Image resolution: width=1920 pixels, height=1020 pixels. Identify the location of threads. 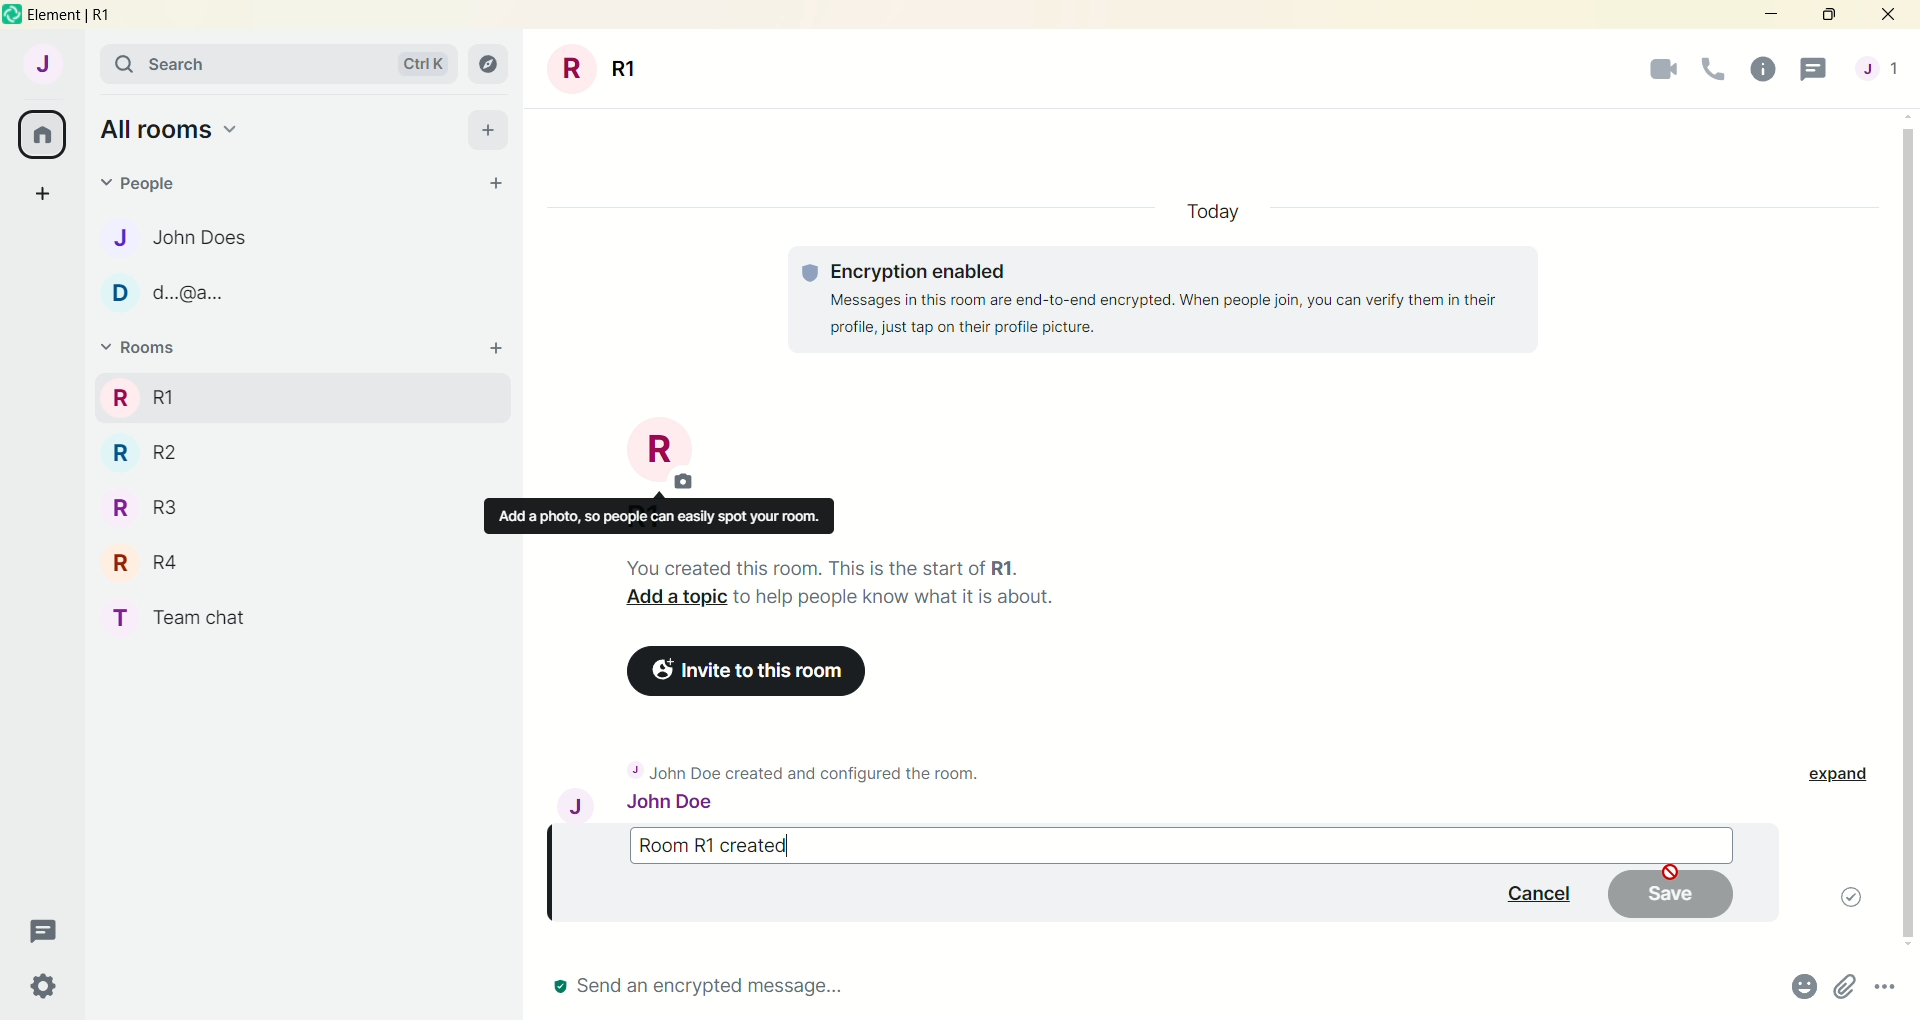
(1815, 70).